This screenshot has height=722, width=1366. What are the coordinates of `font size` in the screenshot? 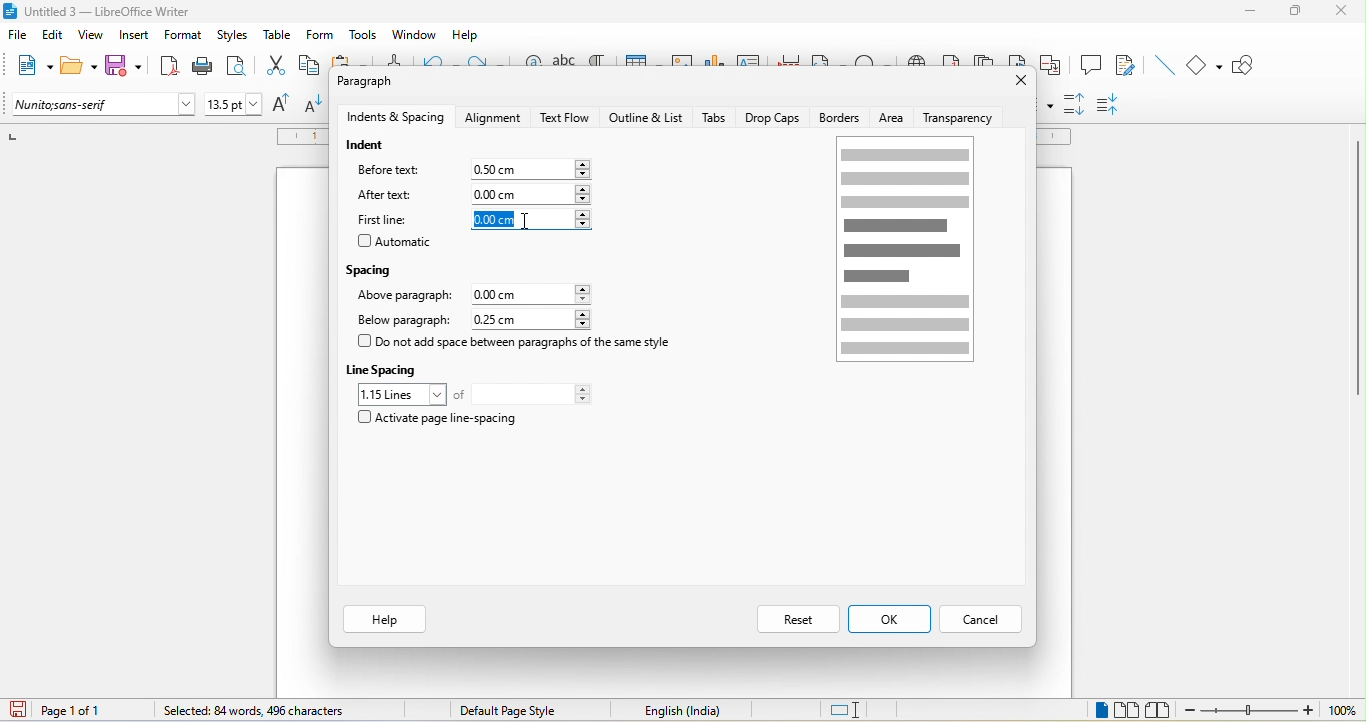 It's located at (234, 105).